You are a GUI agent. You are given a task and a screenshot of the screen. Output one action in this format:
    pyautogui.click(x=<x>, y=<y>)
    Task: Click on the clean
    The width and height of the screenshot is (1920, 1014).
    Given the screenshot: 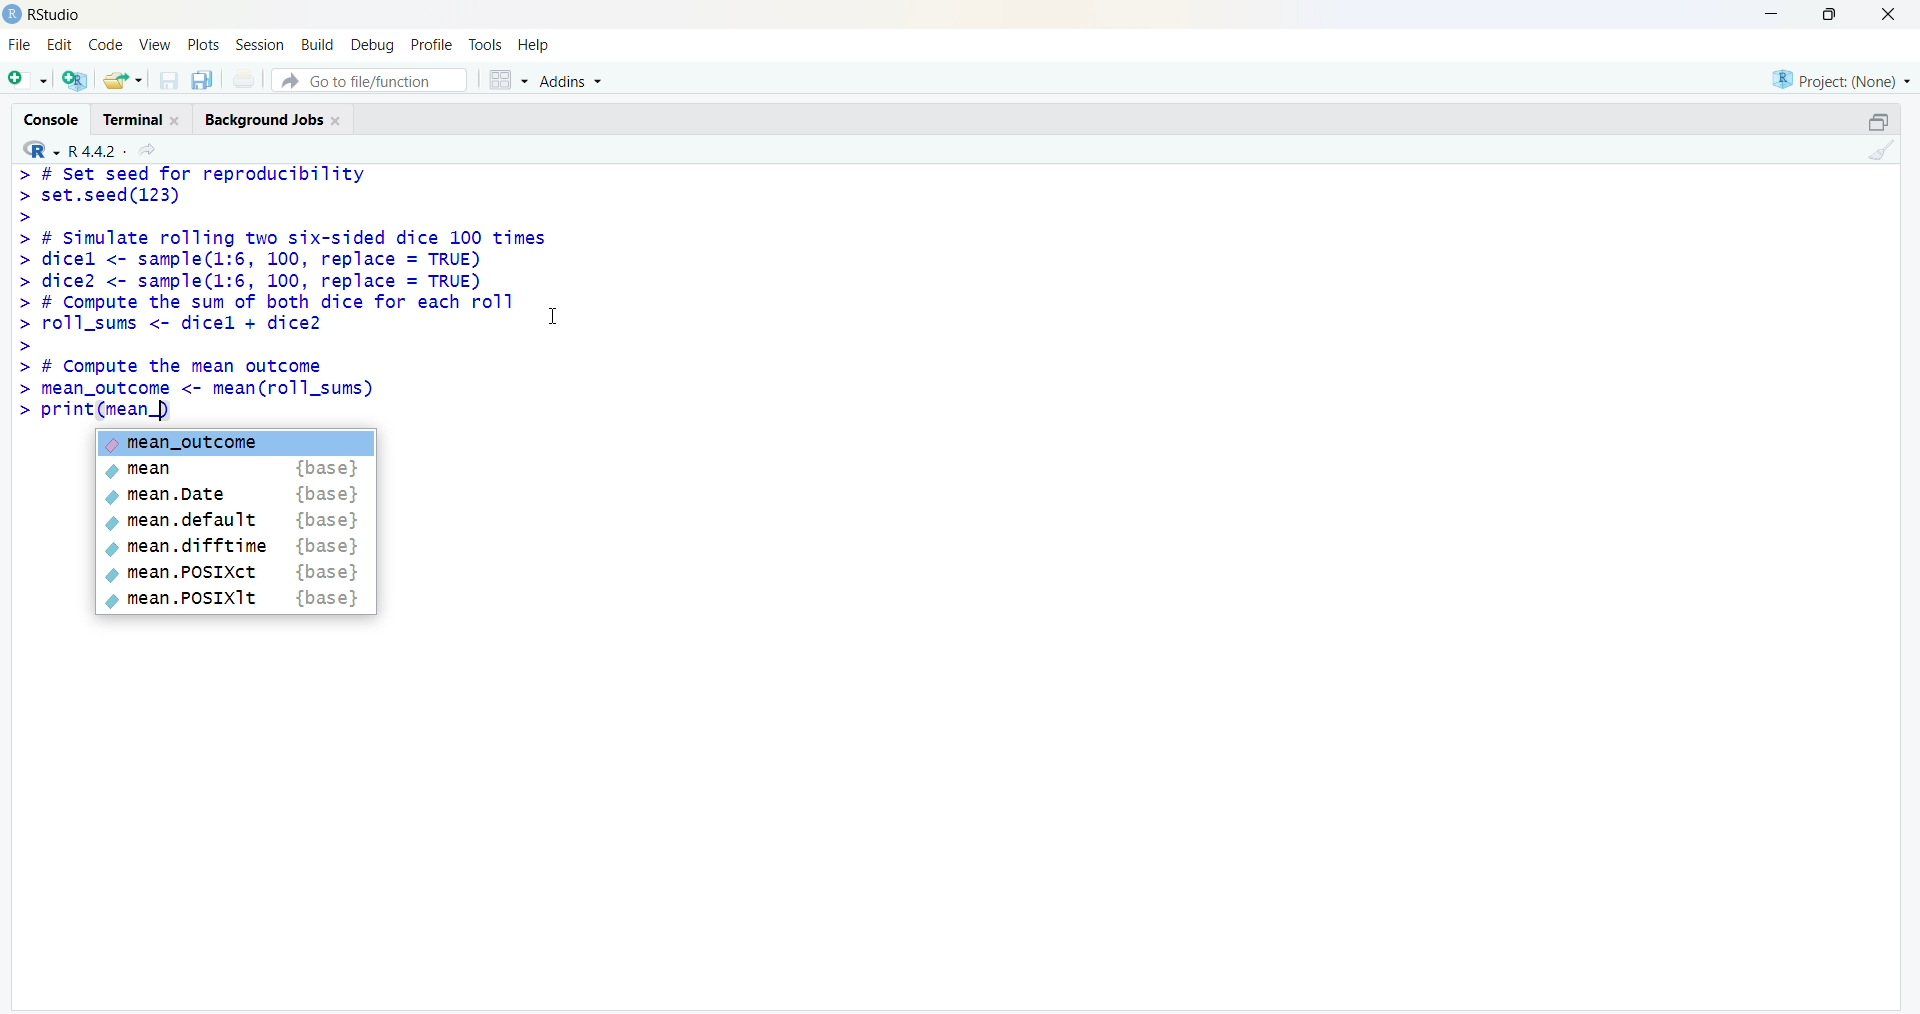 What is the action you would take?
    pyautogui.click(x=1882, y=149)
    